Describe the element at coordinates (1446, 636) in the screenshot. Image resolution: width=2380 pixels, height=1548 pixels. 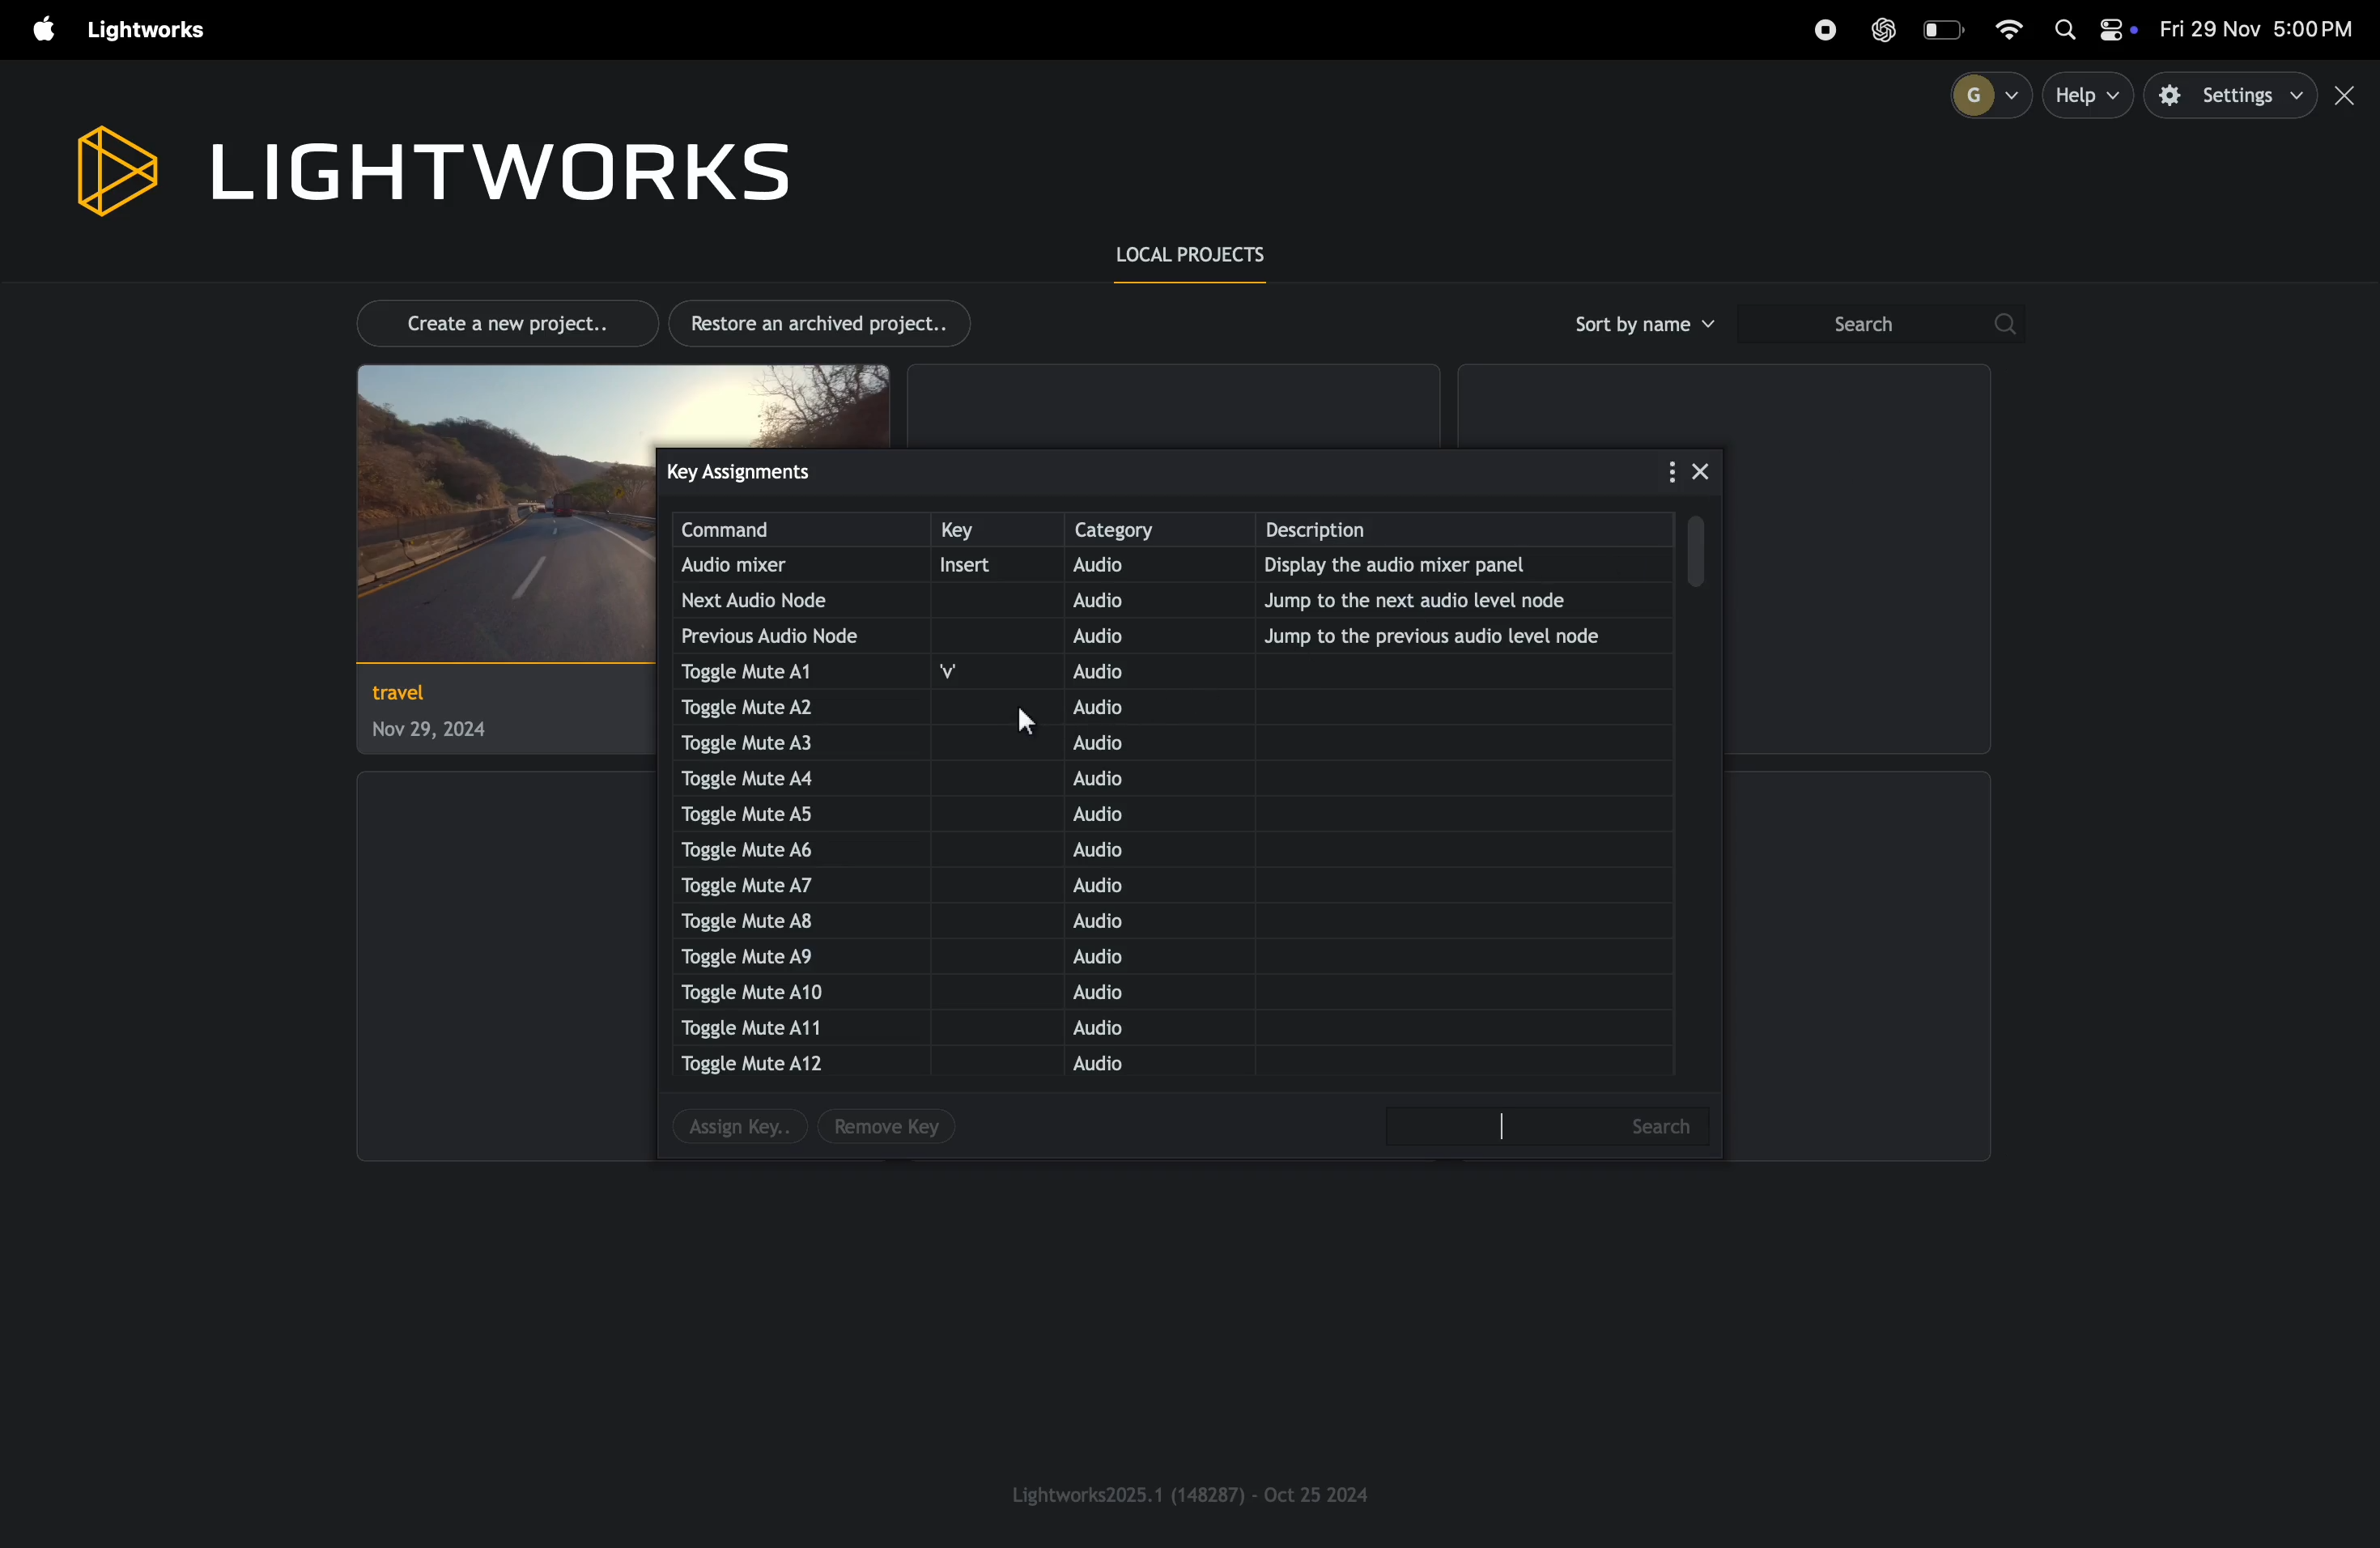
I see `jump to previous note` at that location.